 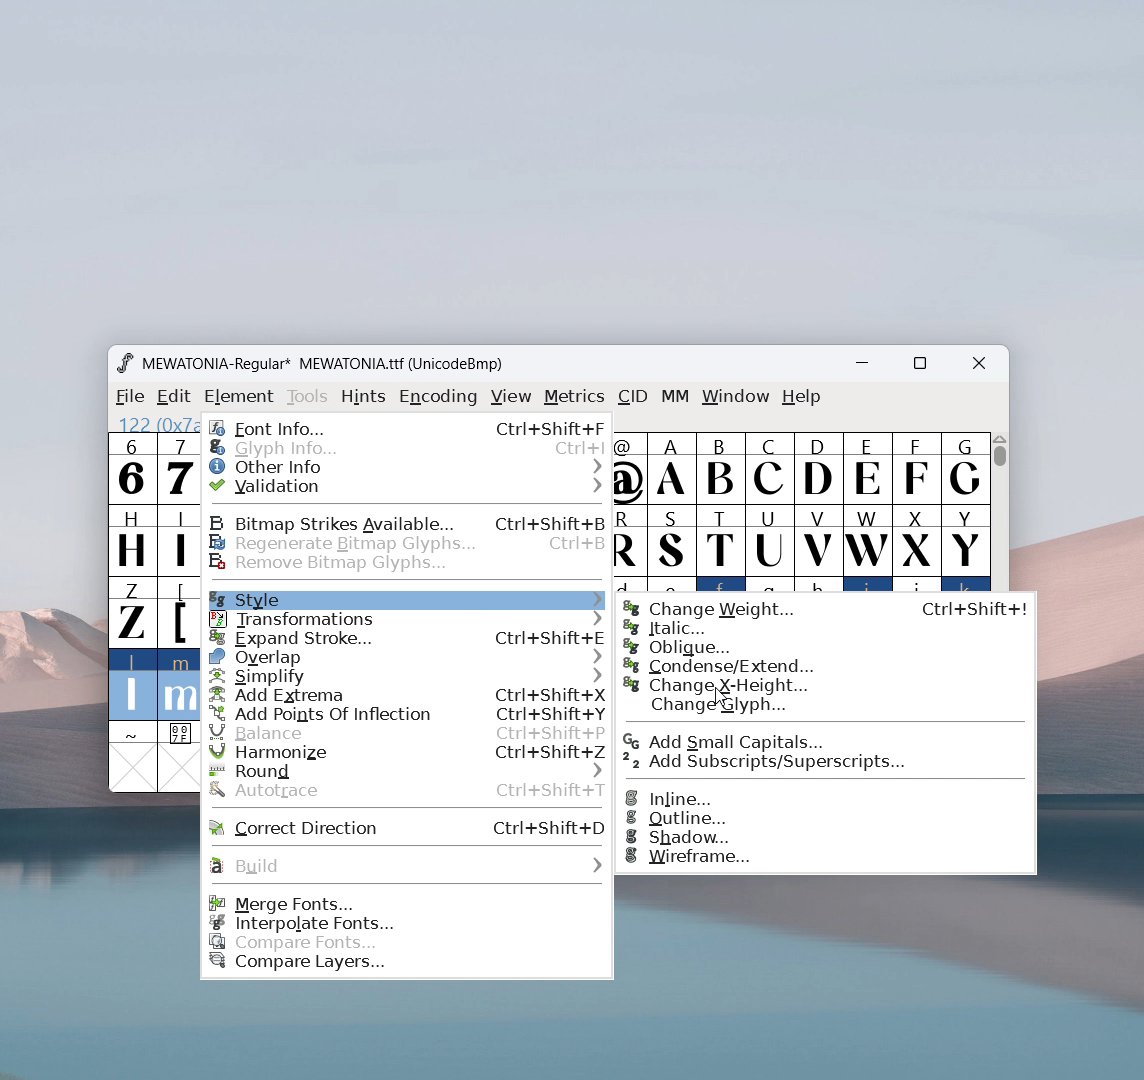 What do you see at coordinates (406, 902) in the screenshot?
I see `merge fonts` at bounding box center [406, 902].